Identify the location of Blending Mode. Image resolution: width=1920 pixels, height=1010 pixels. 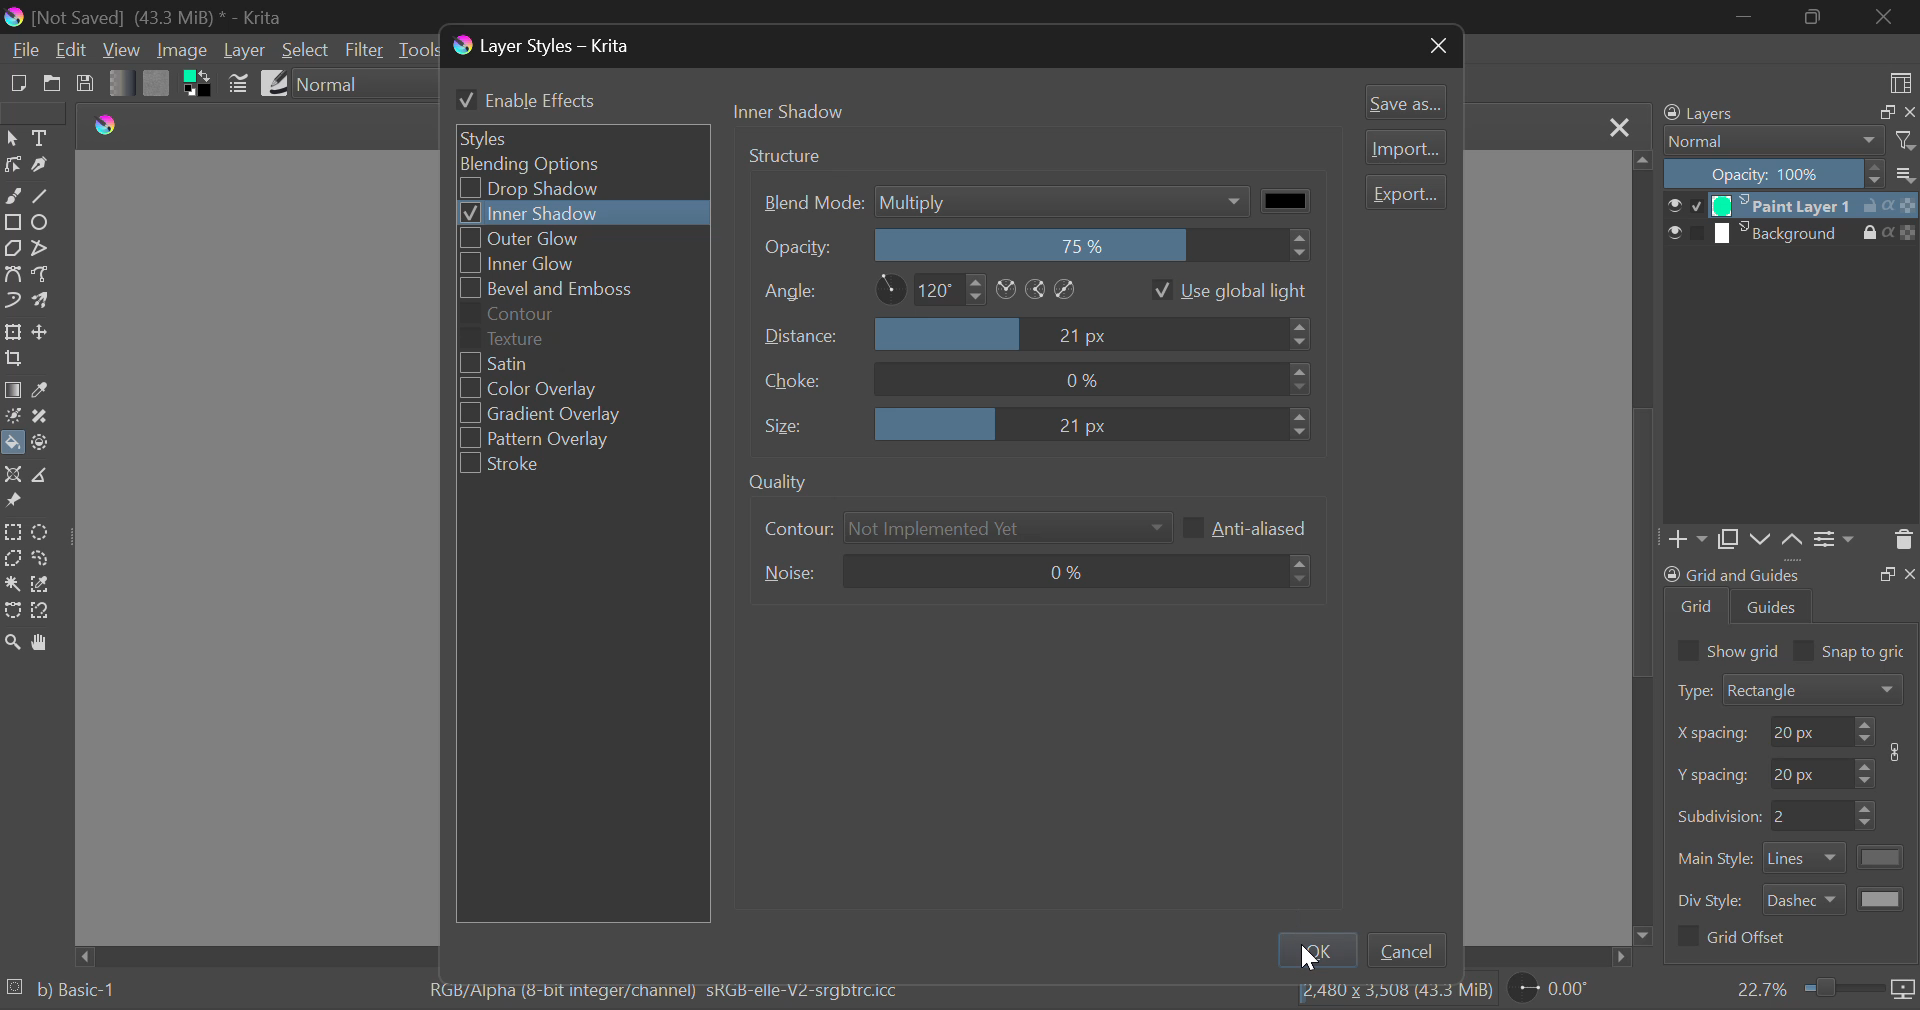
(362, 84).